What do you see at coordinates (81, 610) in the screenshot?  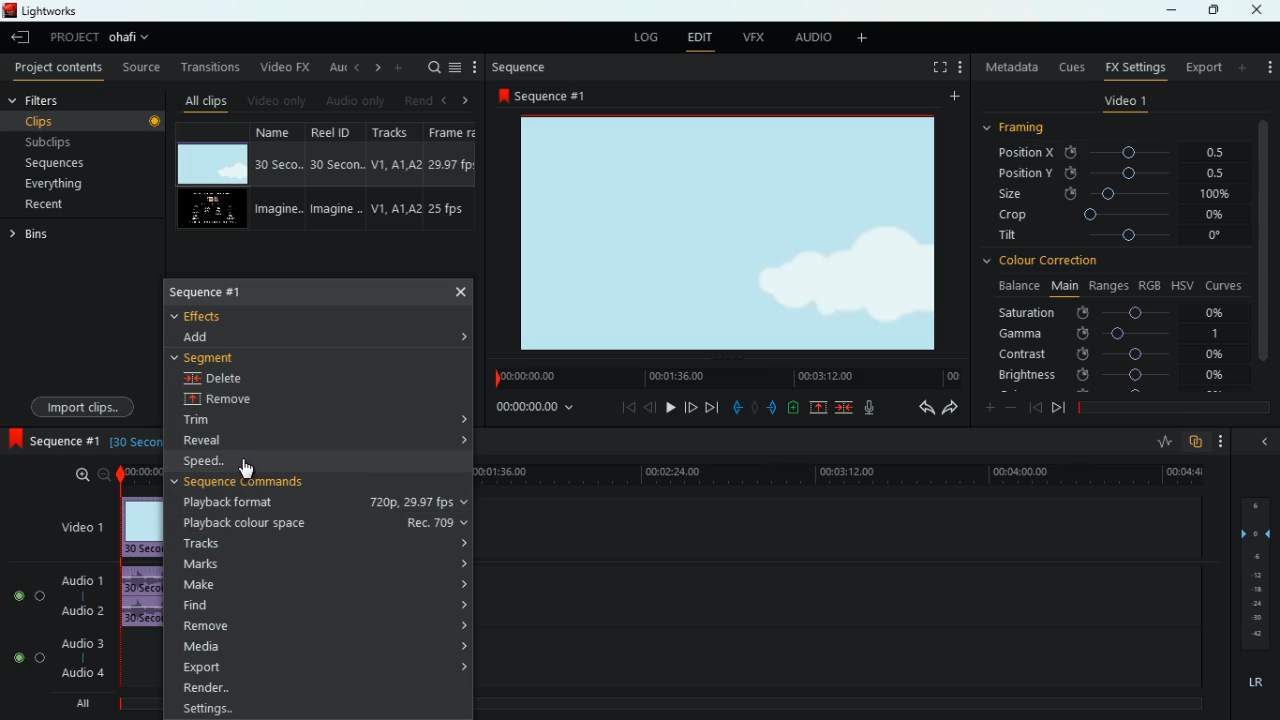 I see `audio 2` at bounding box center [81, 610].